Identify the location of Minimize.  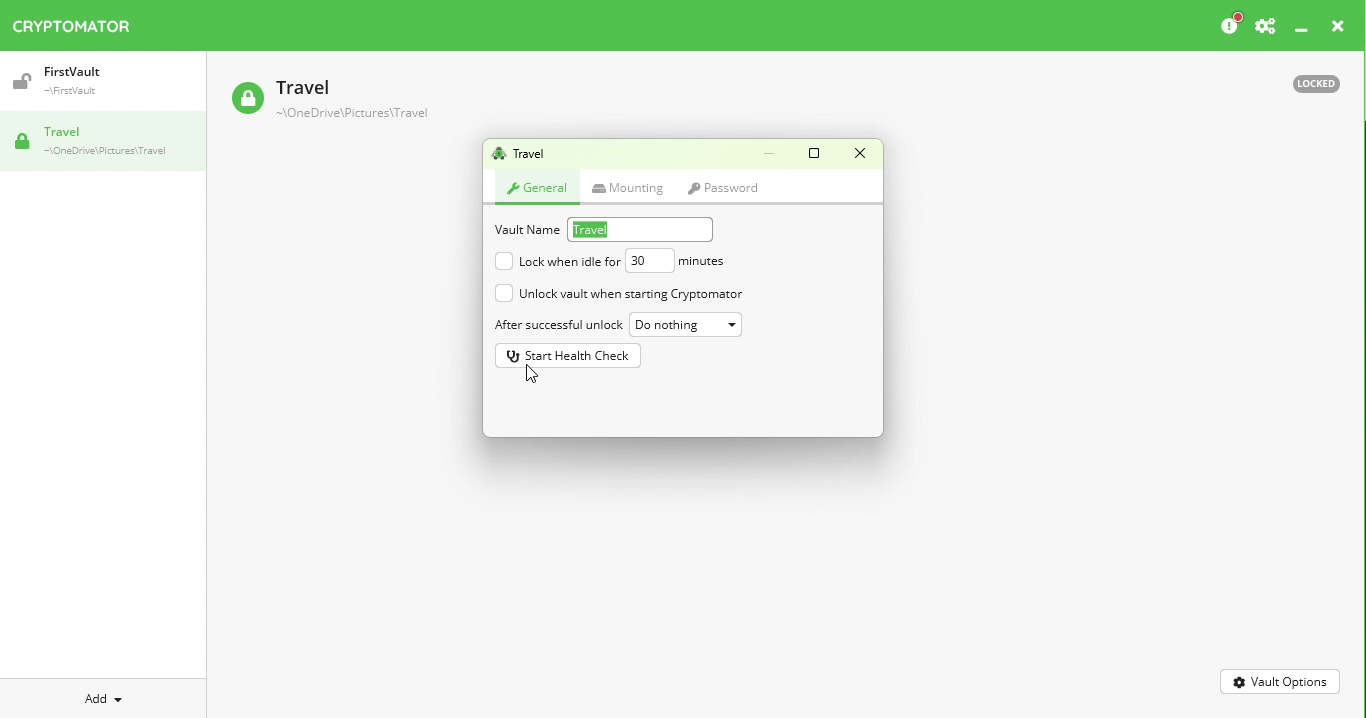
(766, 154).